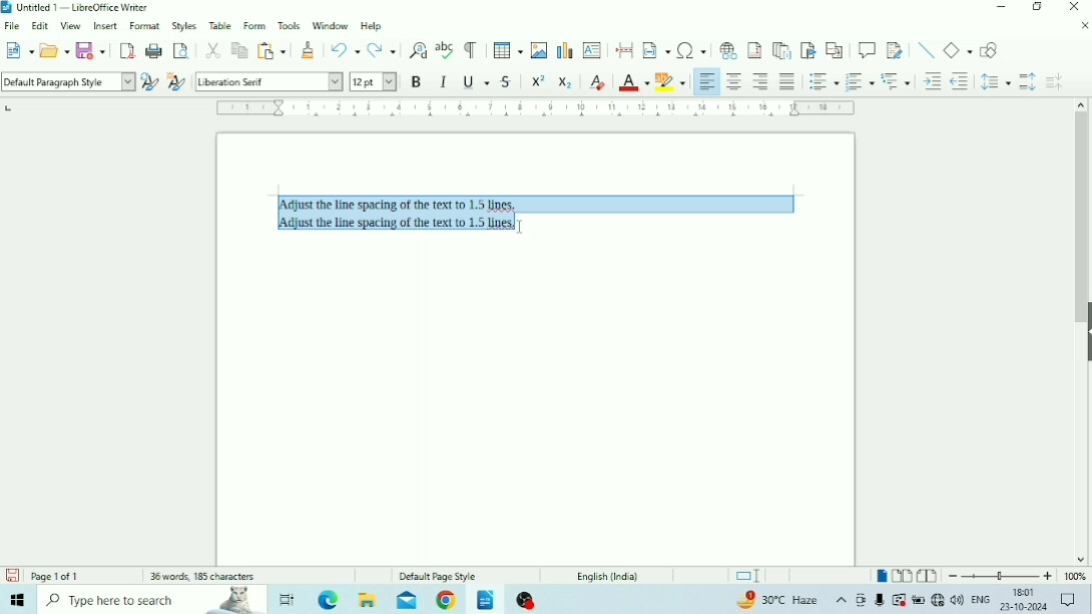 Image resolution: width=1092 pixels, height=614 pixels. Describe the element at coordinates (184, 25) in the screenshot. I see `Styles` at that location.